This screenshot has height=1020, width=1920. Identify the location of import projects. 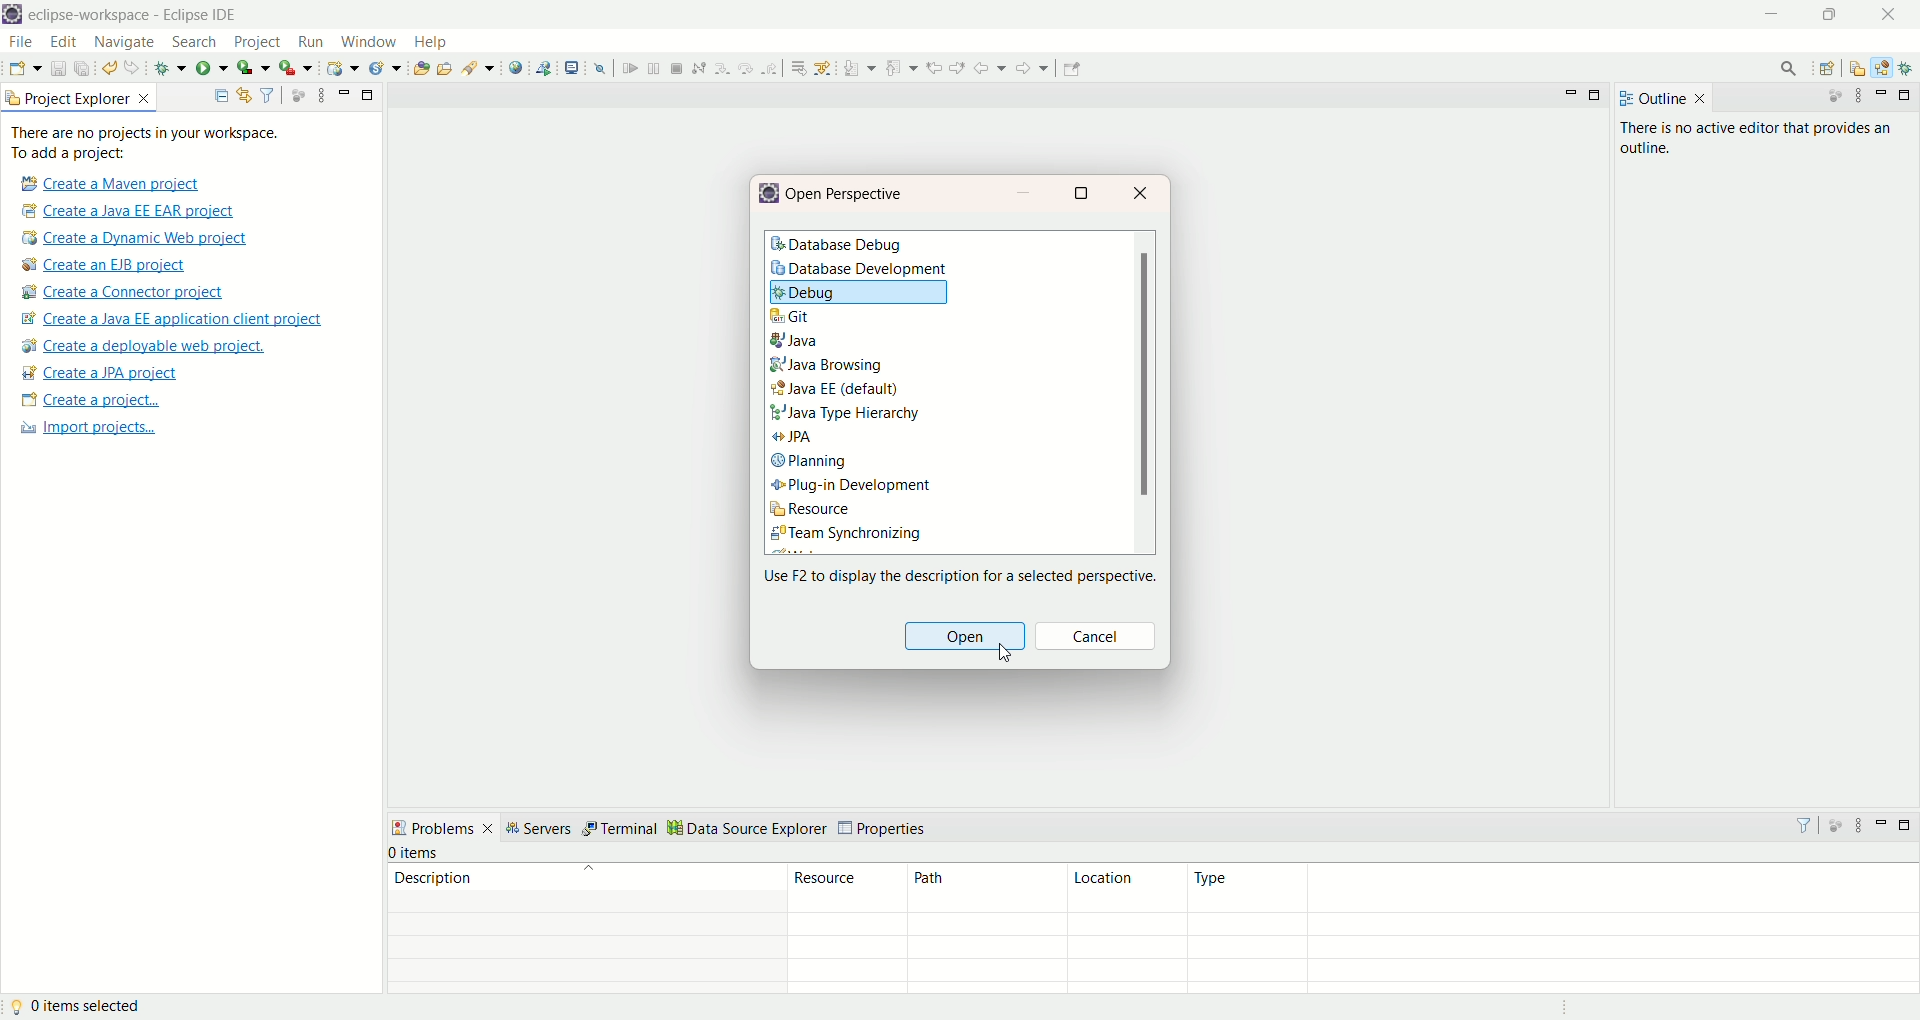
(89, 428).